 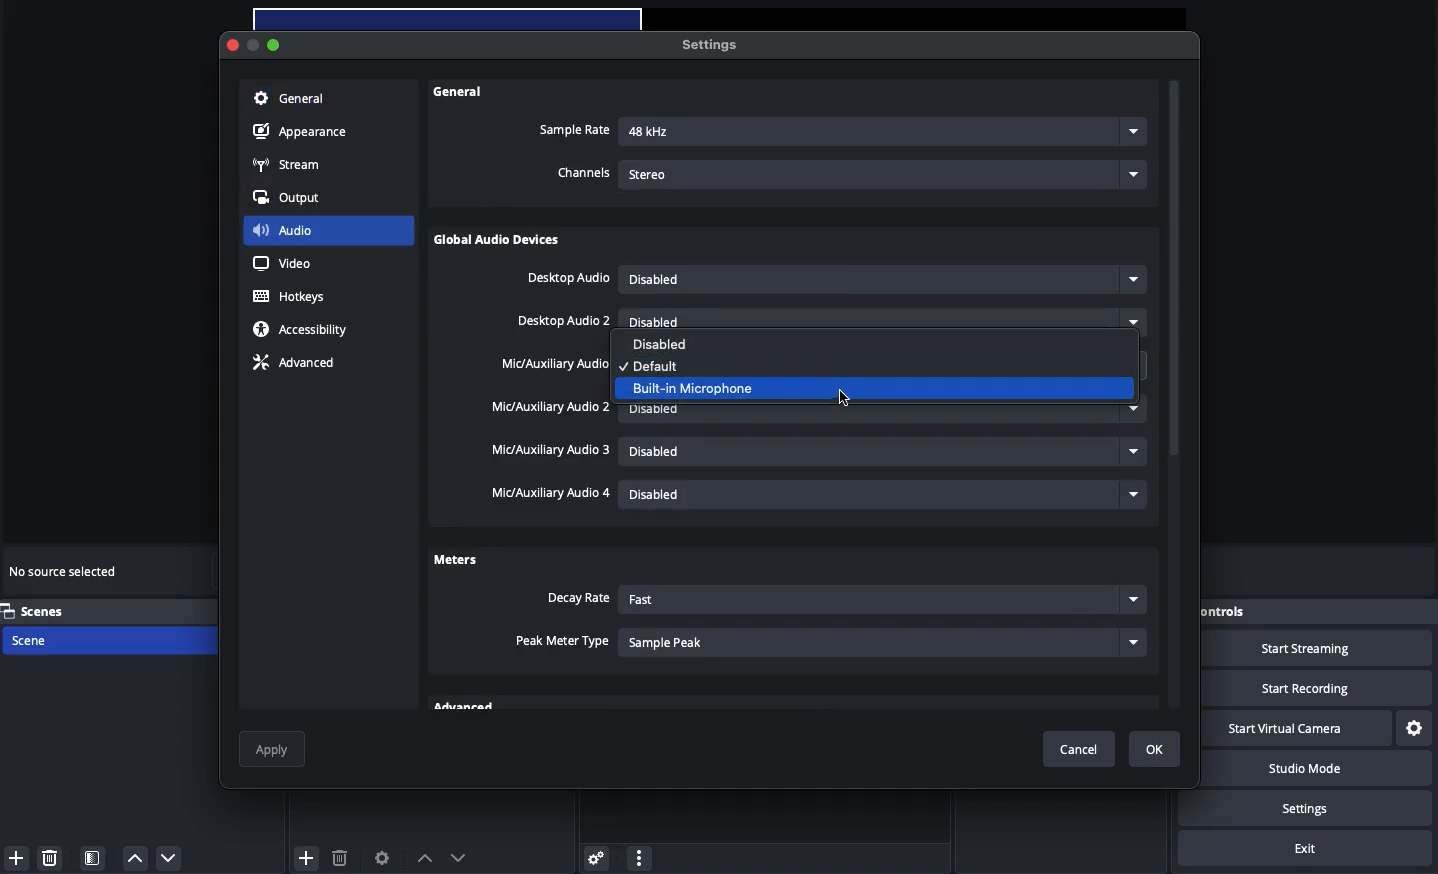 I want to click on Delete, so click(x=52, y=857).